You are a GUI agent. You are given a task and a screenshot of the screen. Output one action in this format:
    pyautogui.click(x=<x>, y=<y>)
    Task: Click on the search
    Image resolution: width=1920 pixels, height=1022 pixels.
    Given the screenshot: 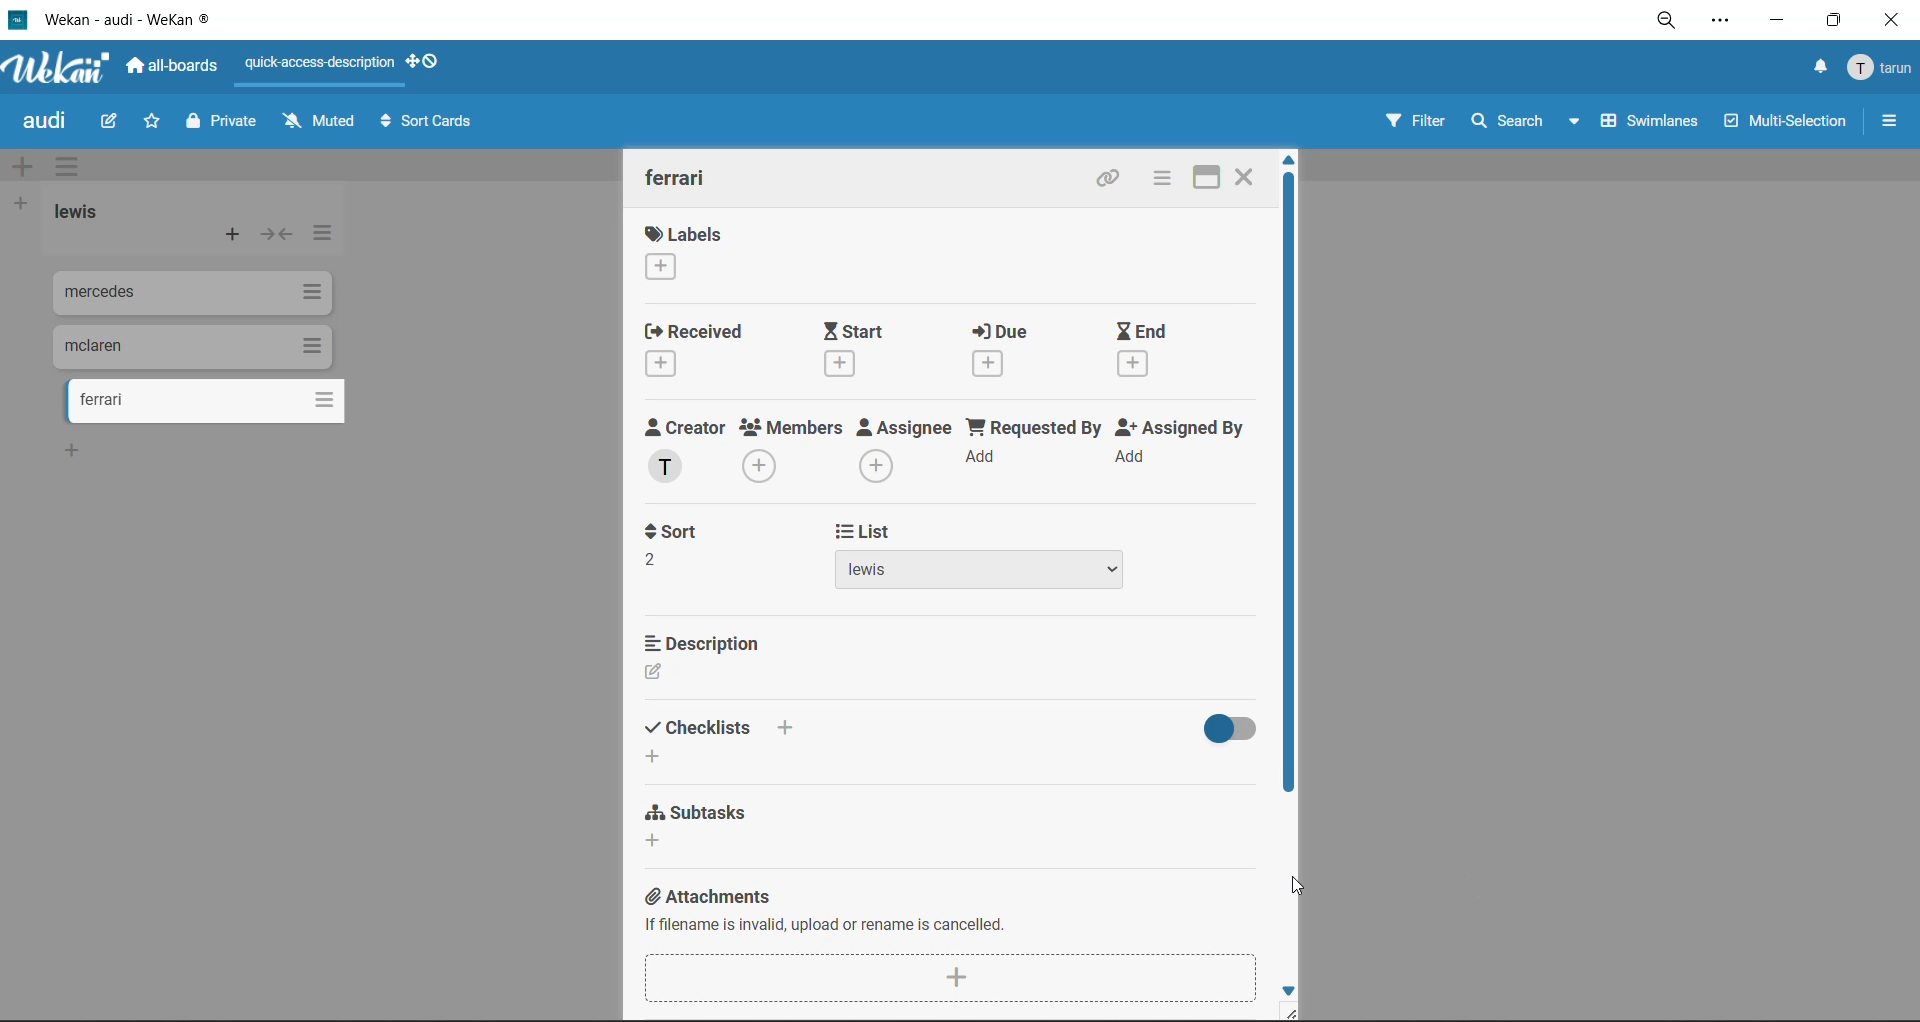 What is the action you would take?
    pyautogui.click(x=1527, y=120)
    